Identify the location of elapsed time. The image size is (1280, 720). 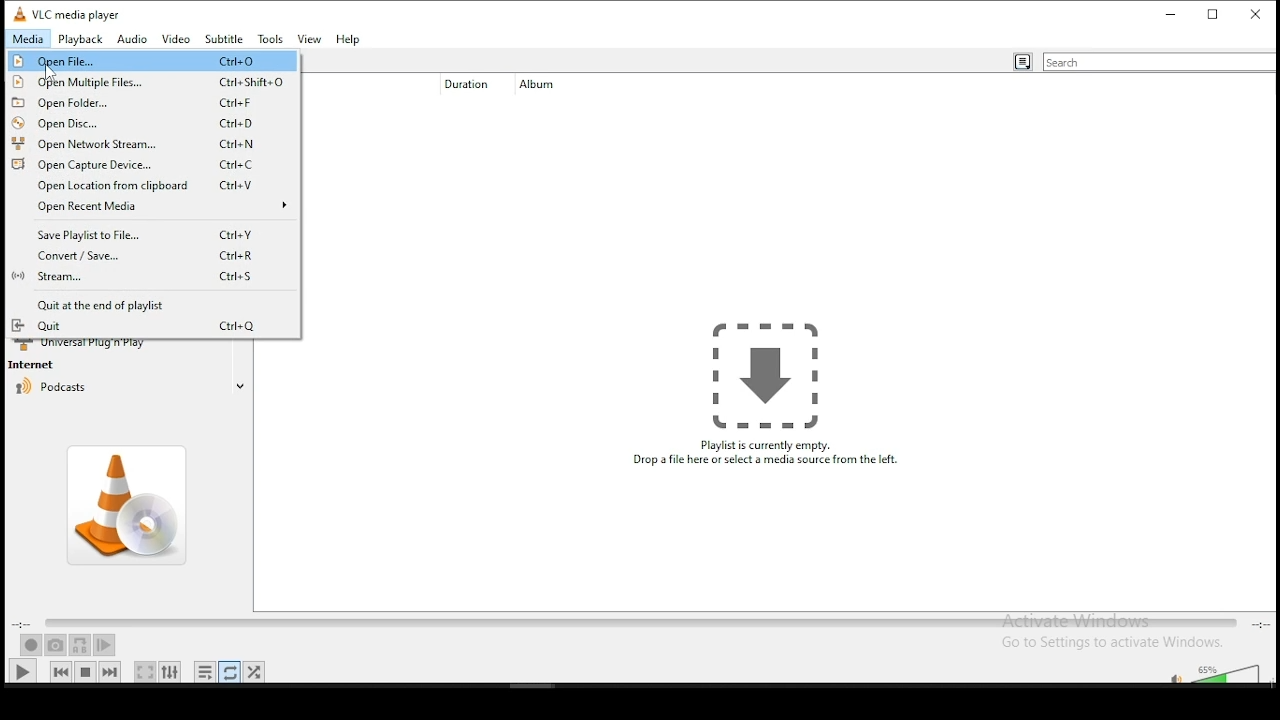
(22, 625).